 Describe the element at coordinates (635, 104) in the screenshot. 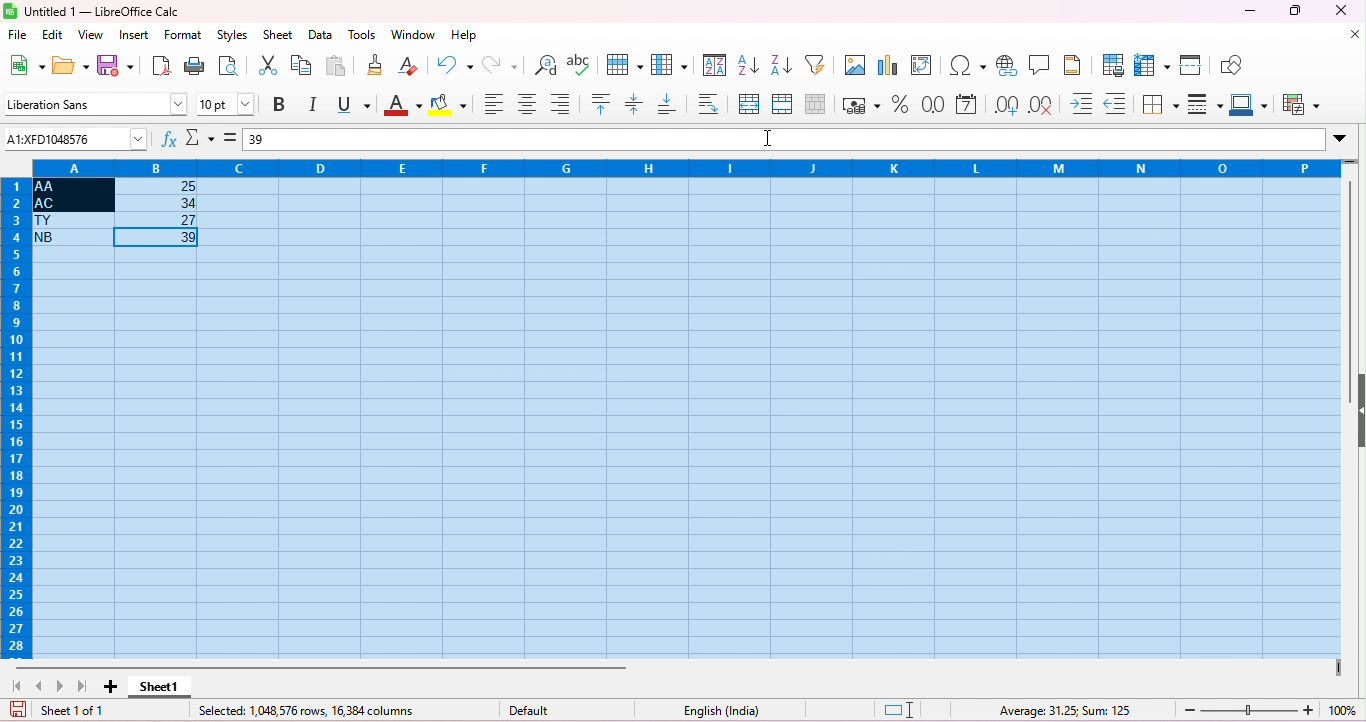

I see `center vertically` at that location.